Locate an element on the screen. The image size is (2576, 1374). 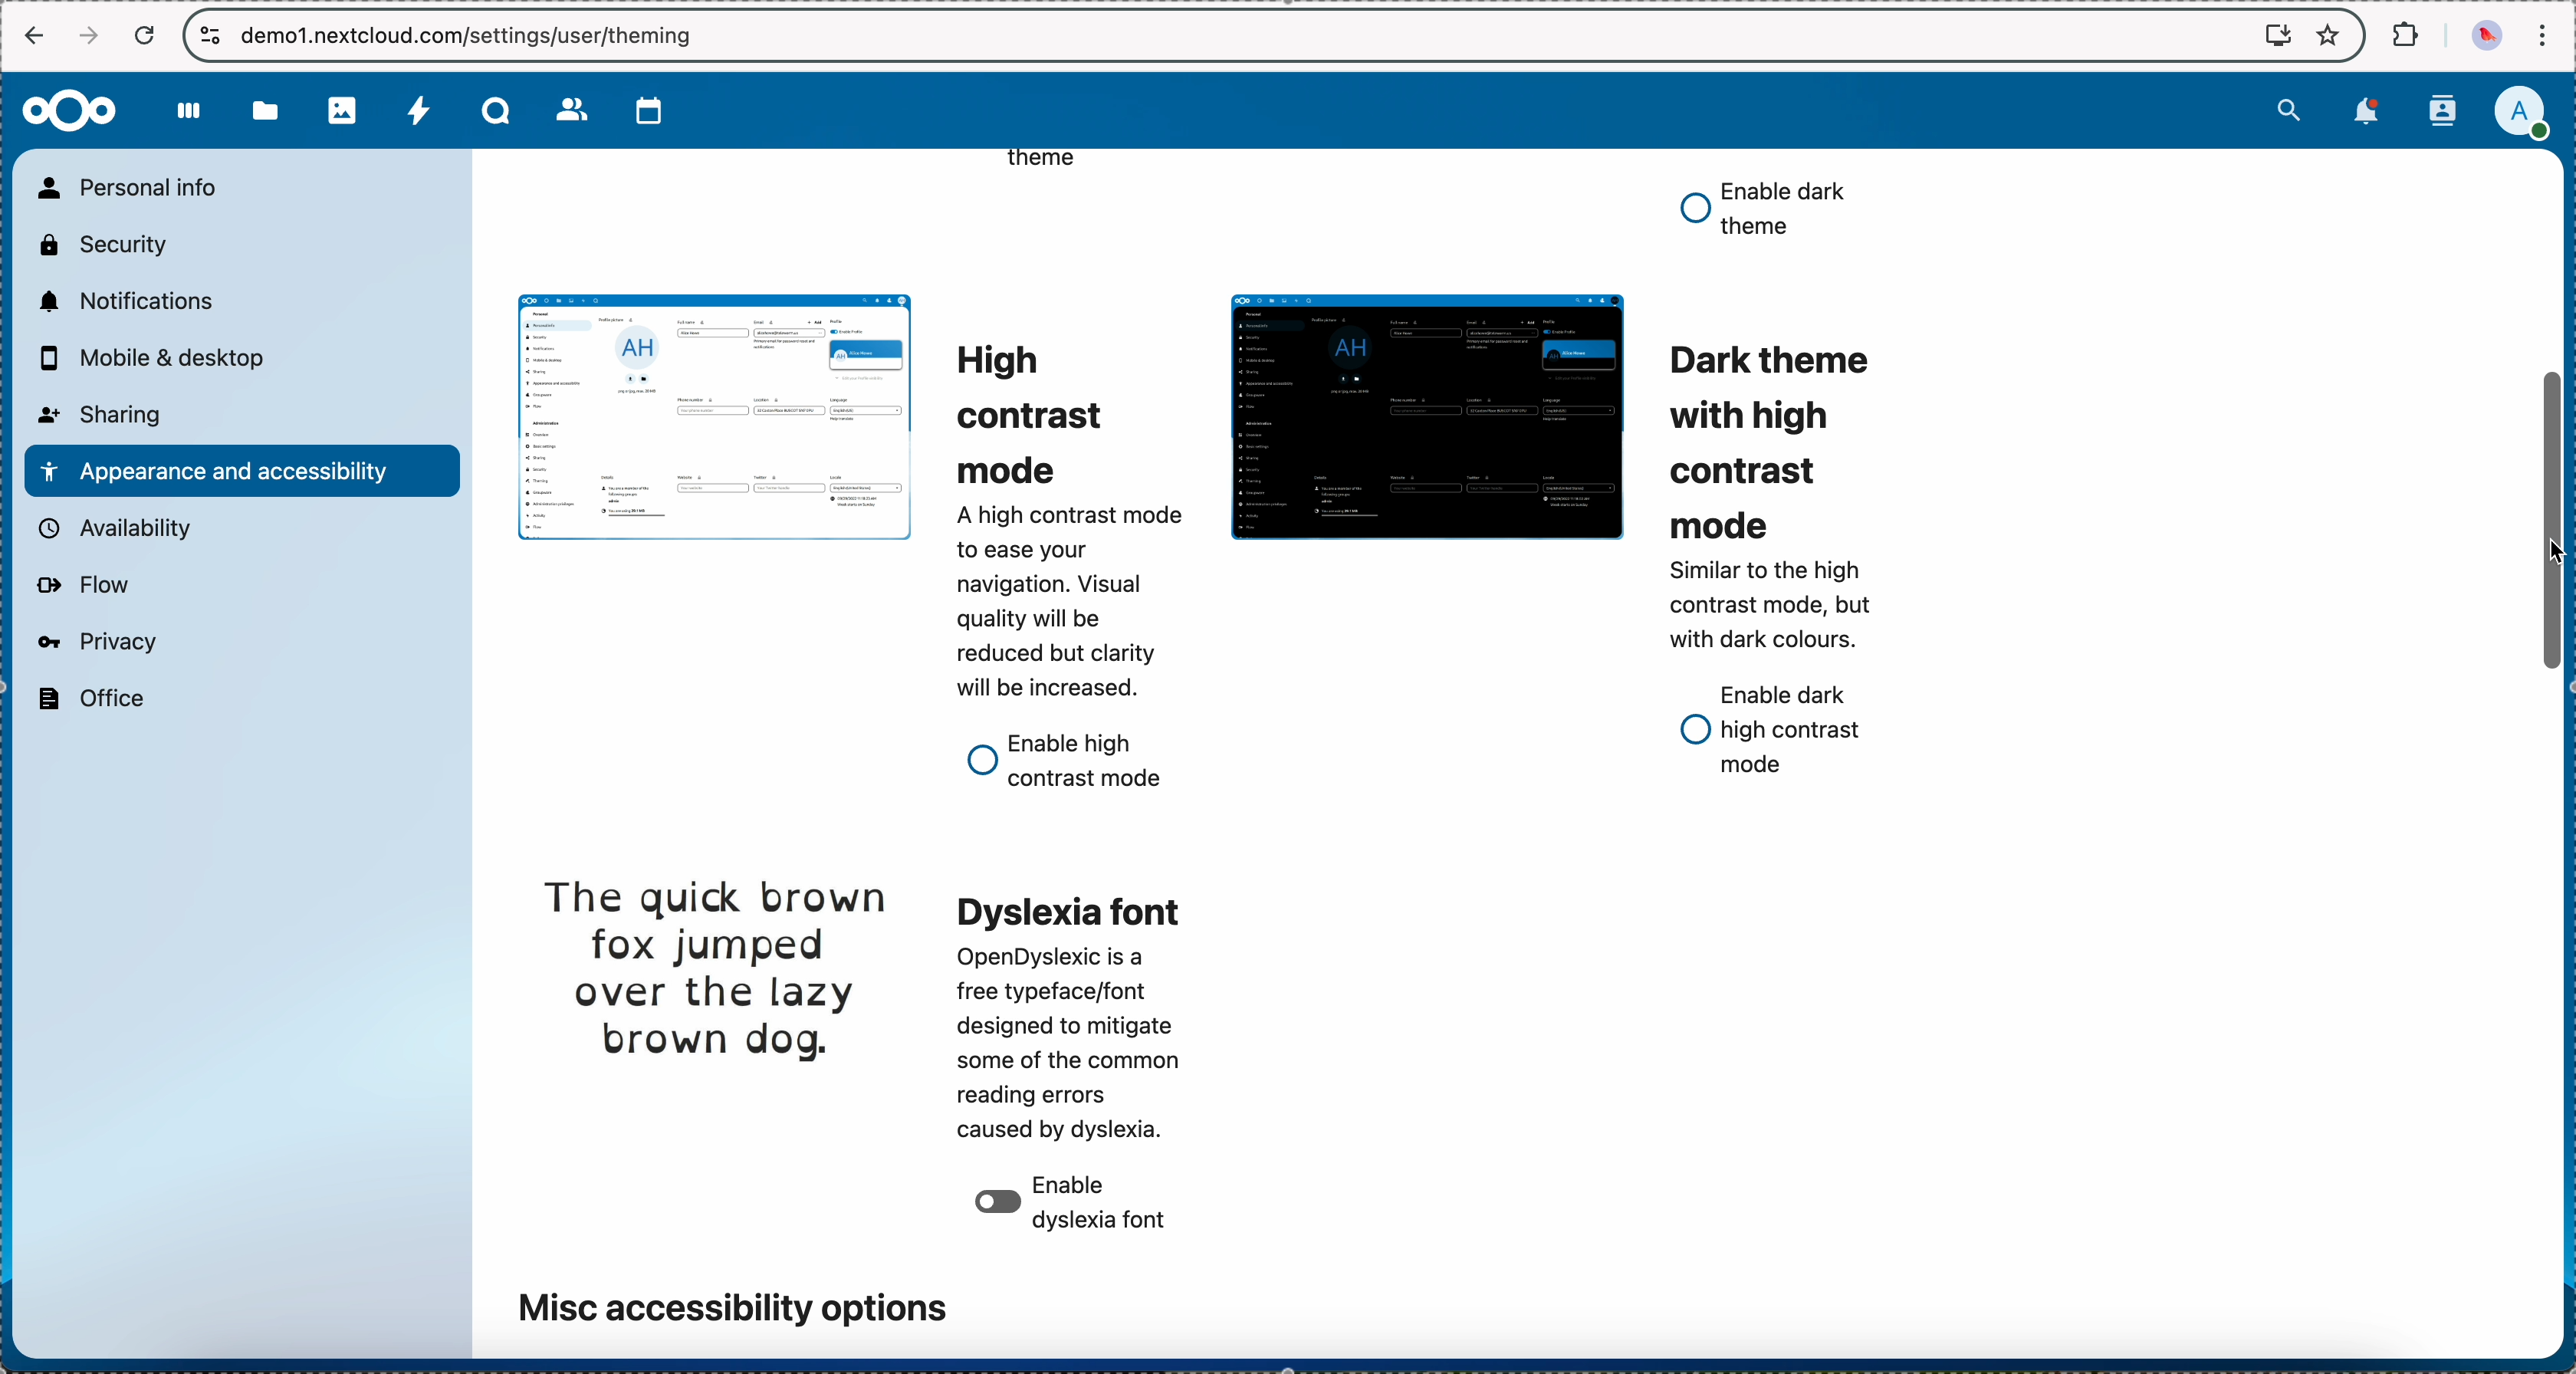
cursor is located at coordinates (2544, 541).